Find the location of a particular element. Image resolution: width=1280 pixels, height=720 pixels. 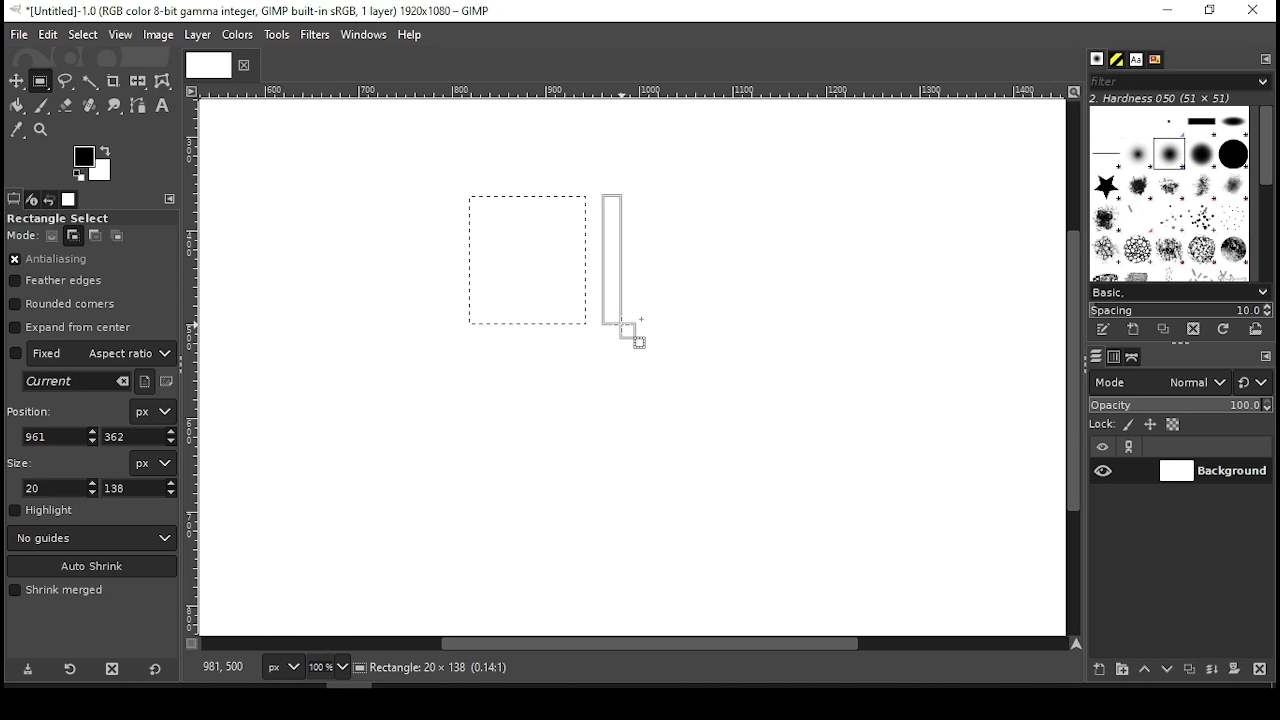

lock pixels is located at coordinates (1132, 425).